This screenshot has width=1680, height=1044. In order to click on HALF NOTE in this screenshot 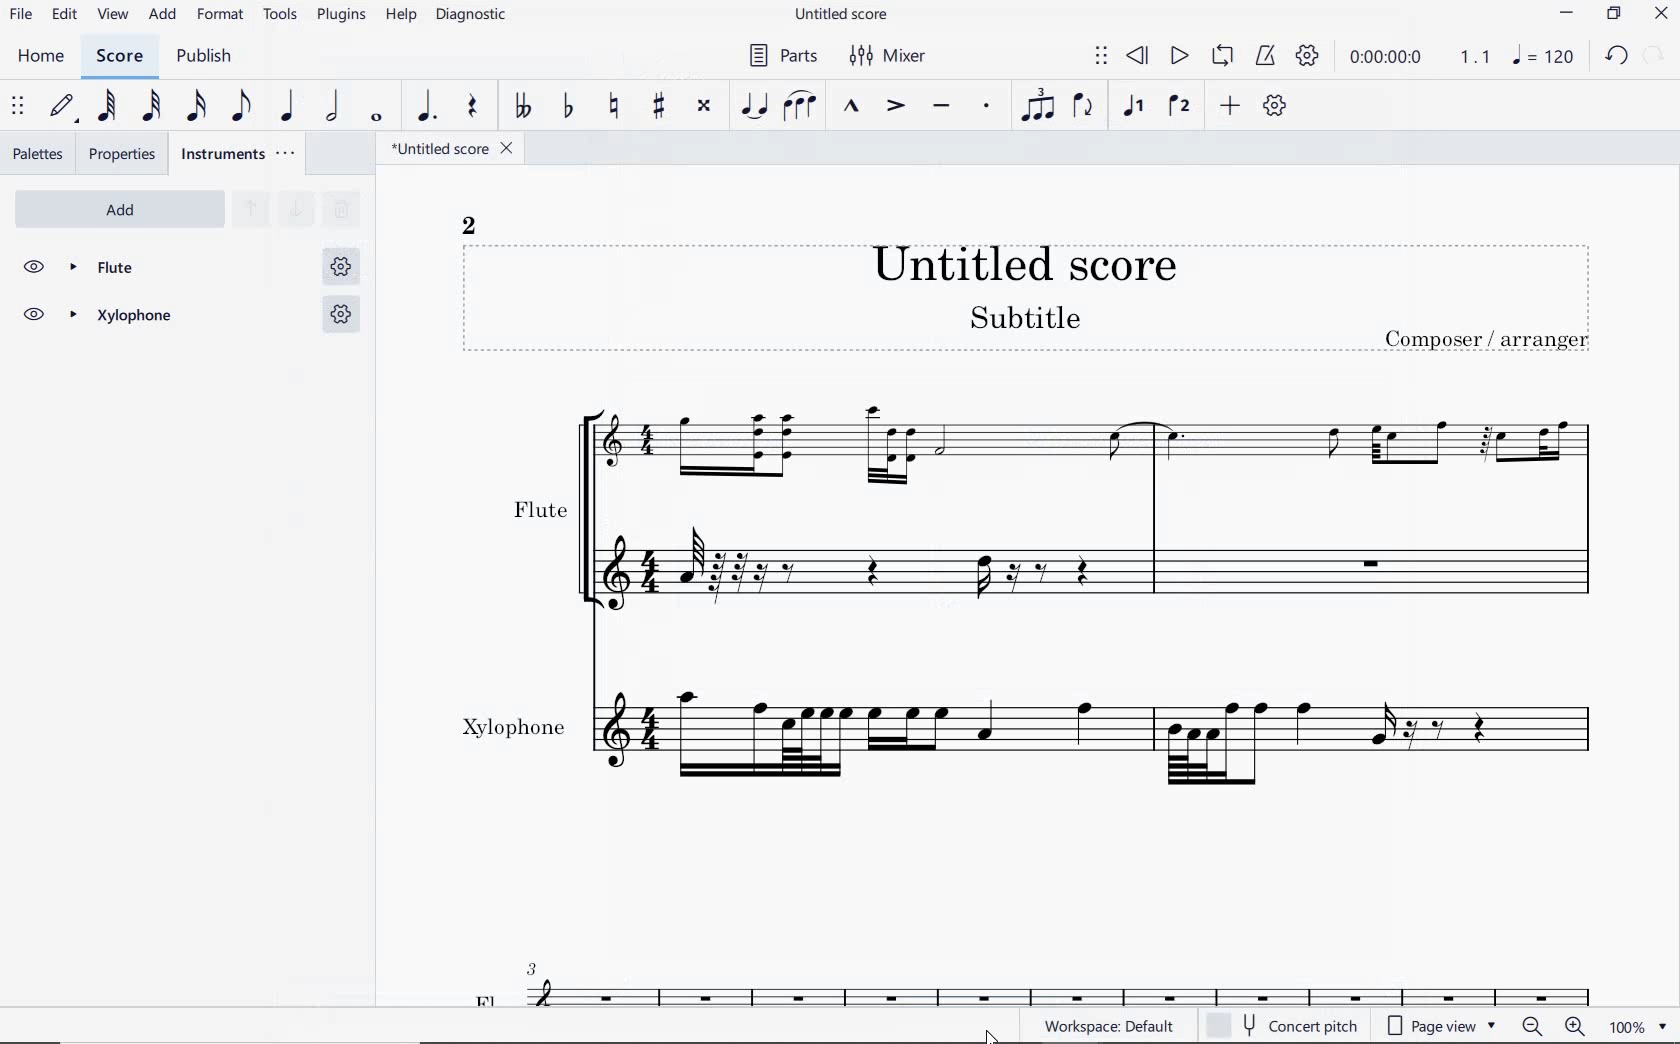, I will do `click(331, 107)`.